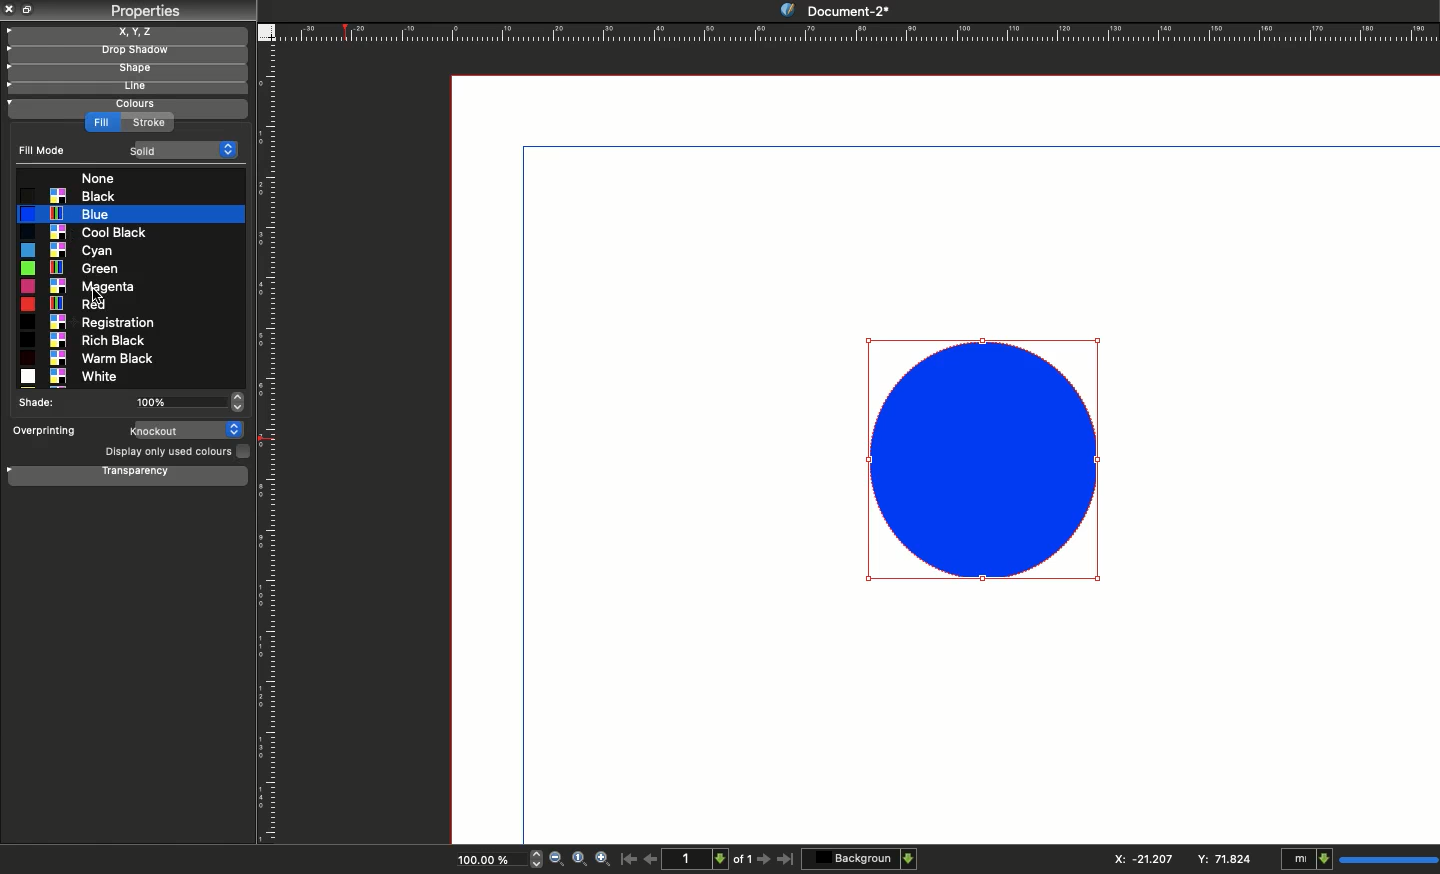 The image size is (1440, 874). I want to click on Fill, so click(99, 124).